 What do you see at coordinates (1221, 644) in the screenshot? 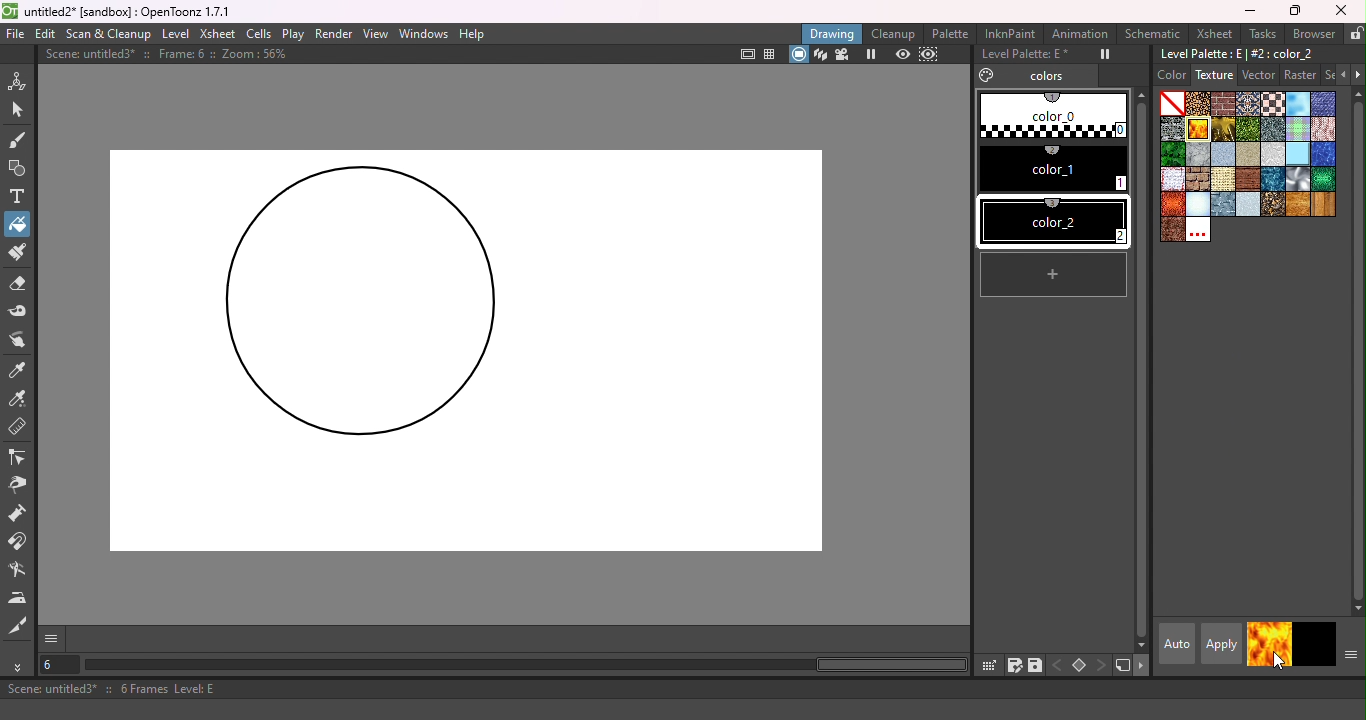
I see `apply` at bounding box center [1221, 644].